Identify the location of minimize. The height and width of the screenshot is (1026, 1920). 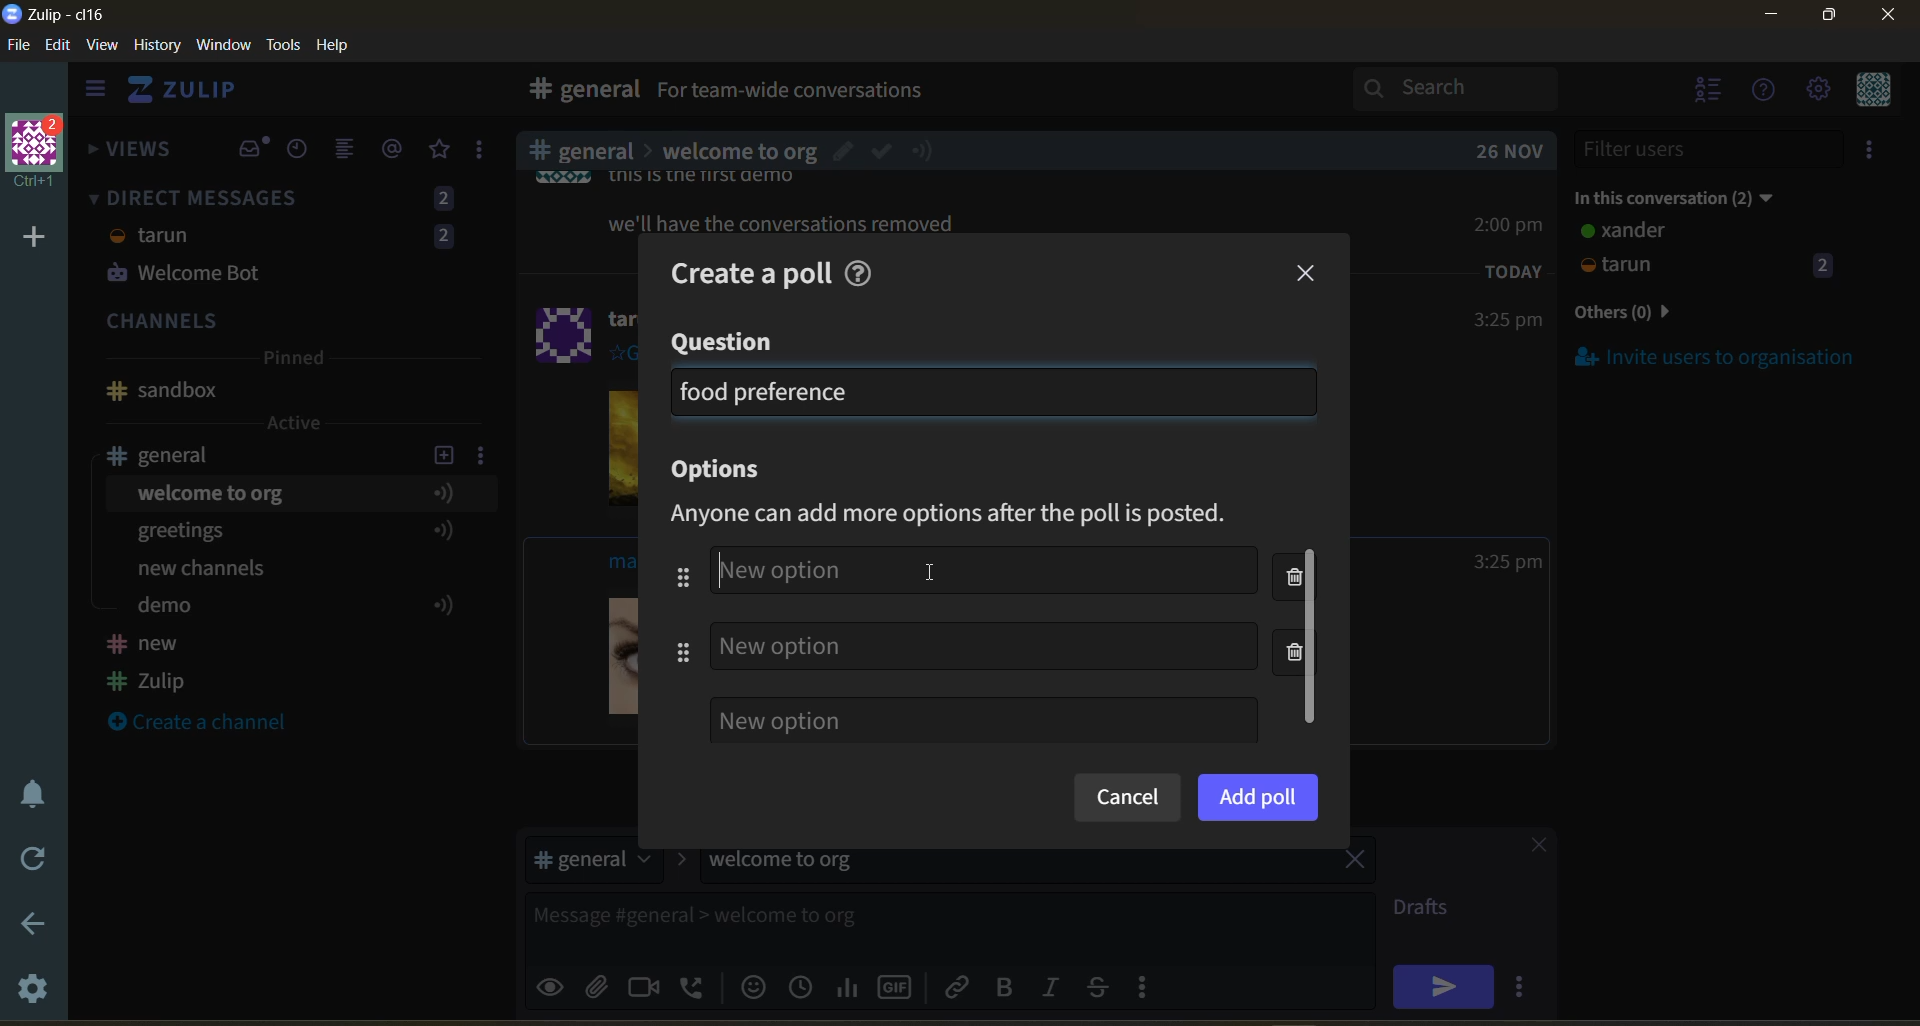
(1771, 18).